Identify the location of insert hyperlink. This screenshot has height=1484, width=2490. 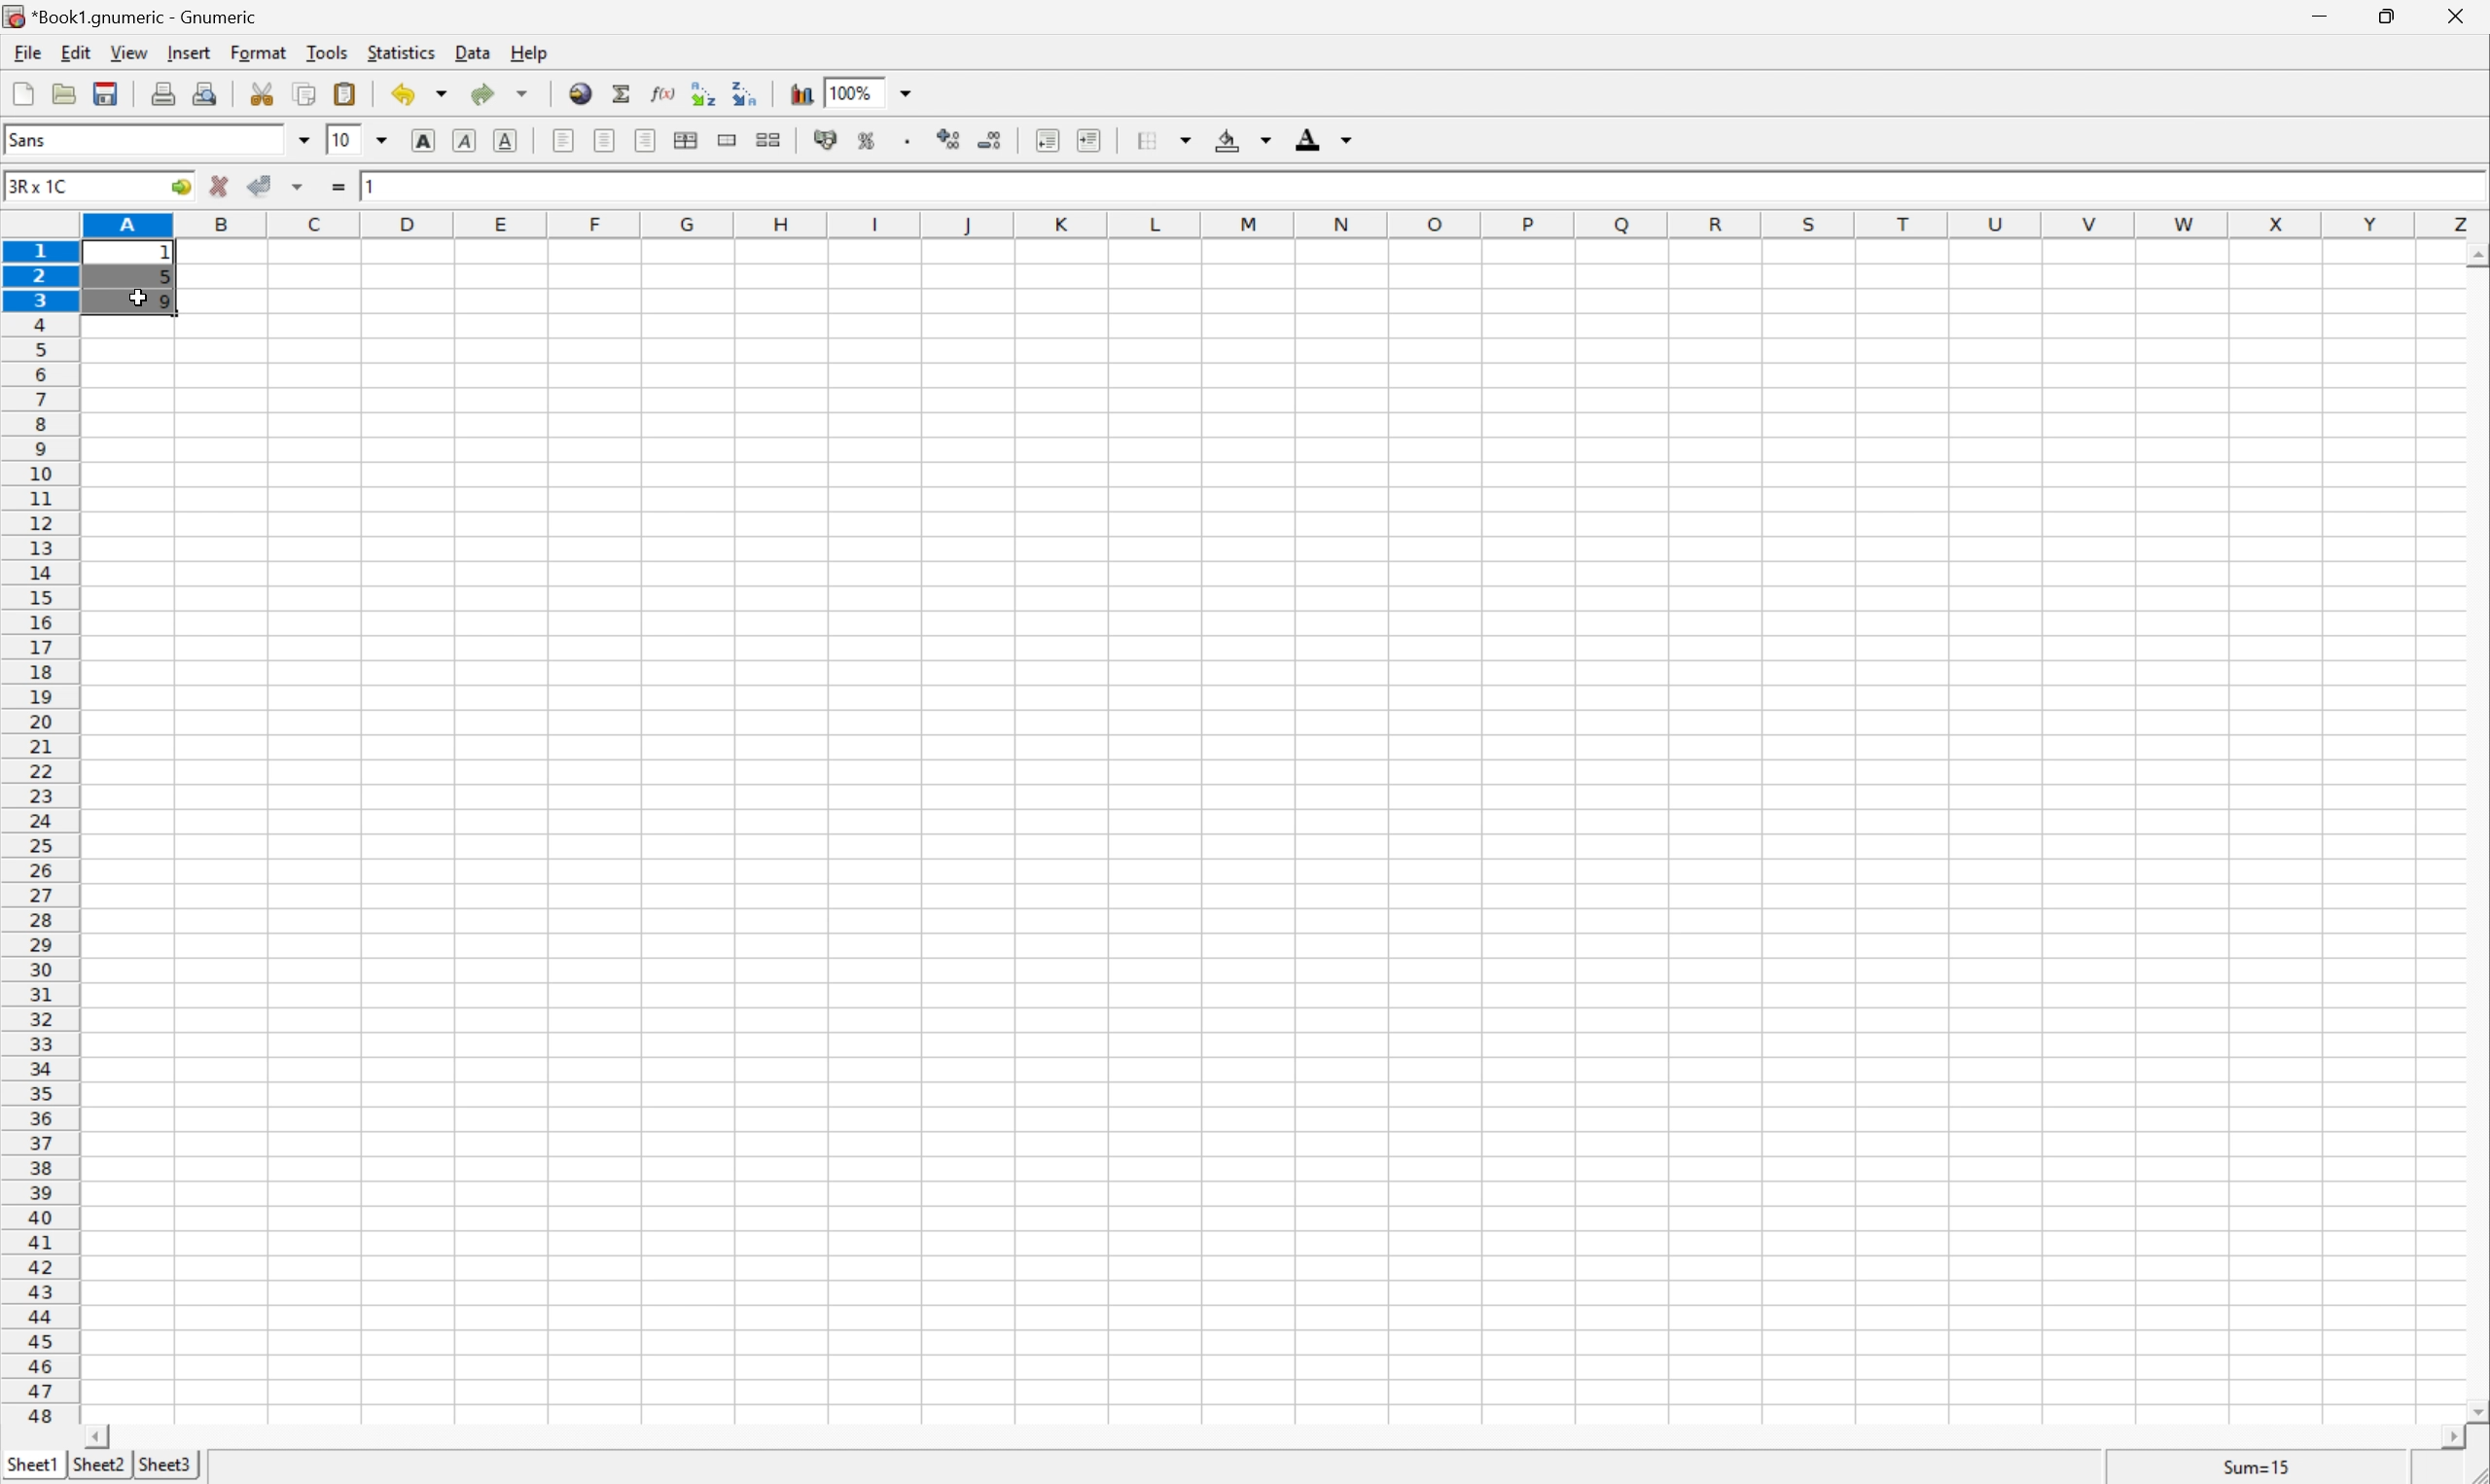
(582, 91).